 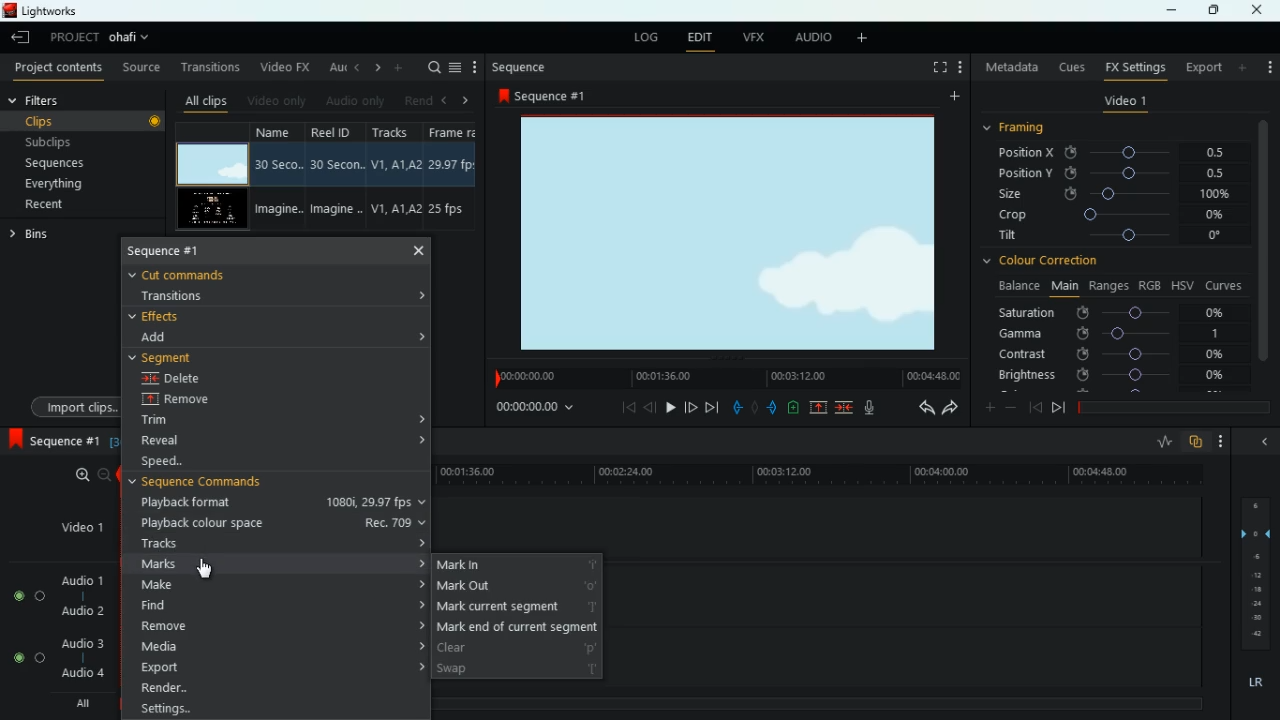 I want to click on add, so click(x=952, y=97).